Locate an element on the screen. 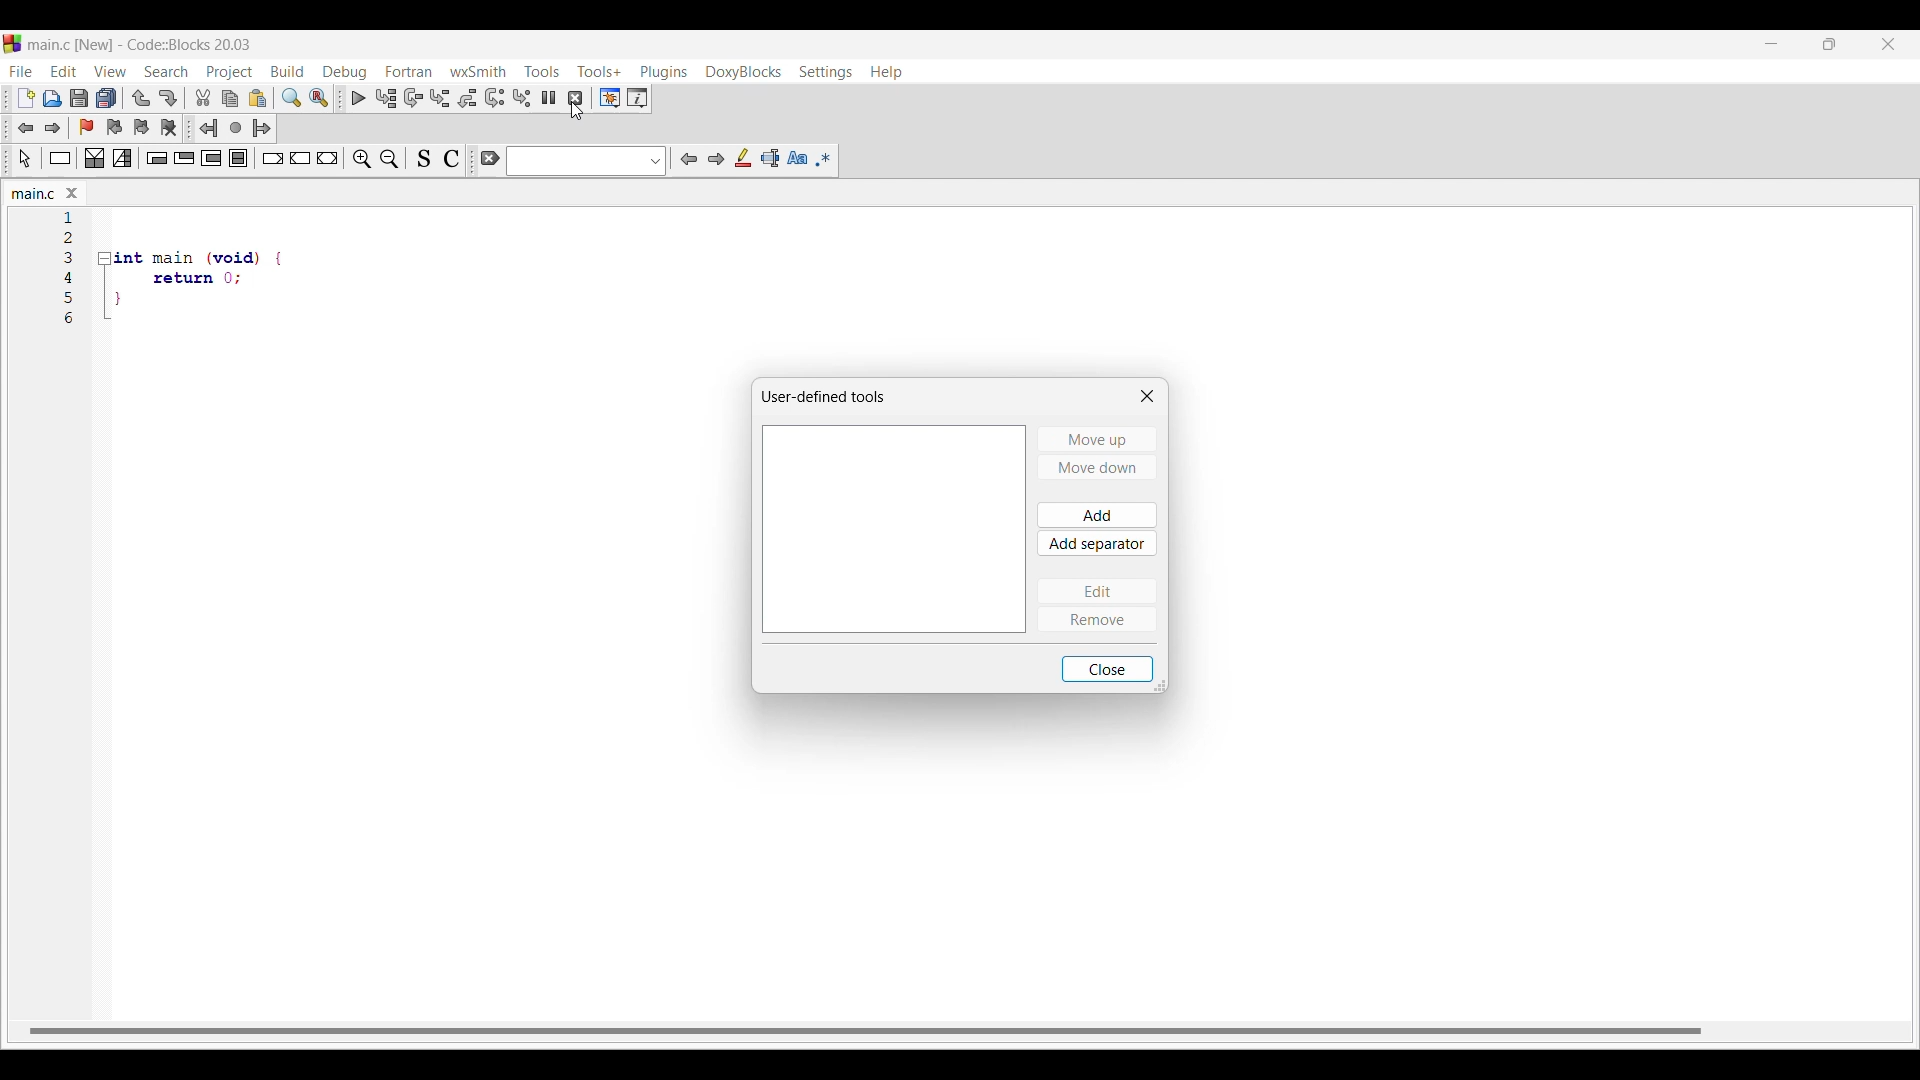 This screenshot has width=1920, height=1080. Show interface in smaller tab is located at coordinates (1829, 44).